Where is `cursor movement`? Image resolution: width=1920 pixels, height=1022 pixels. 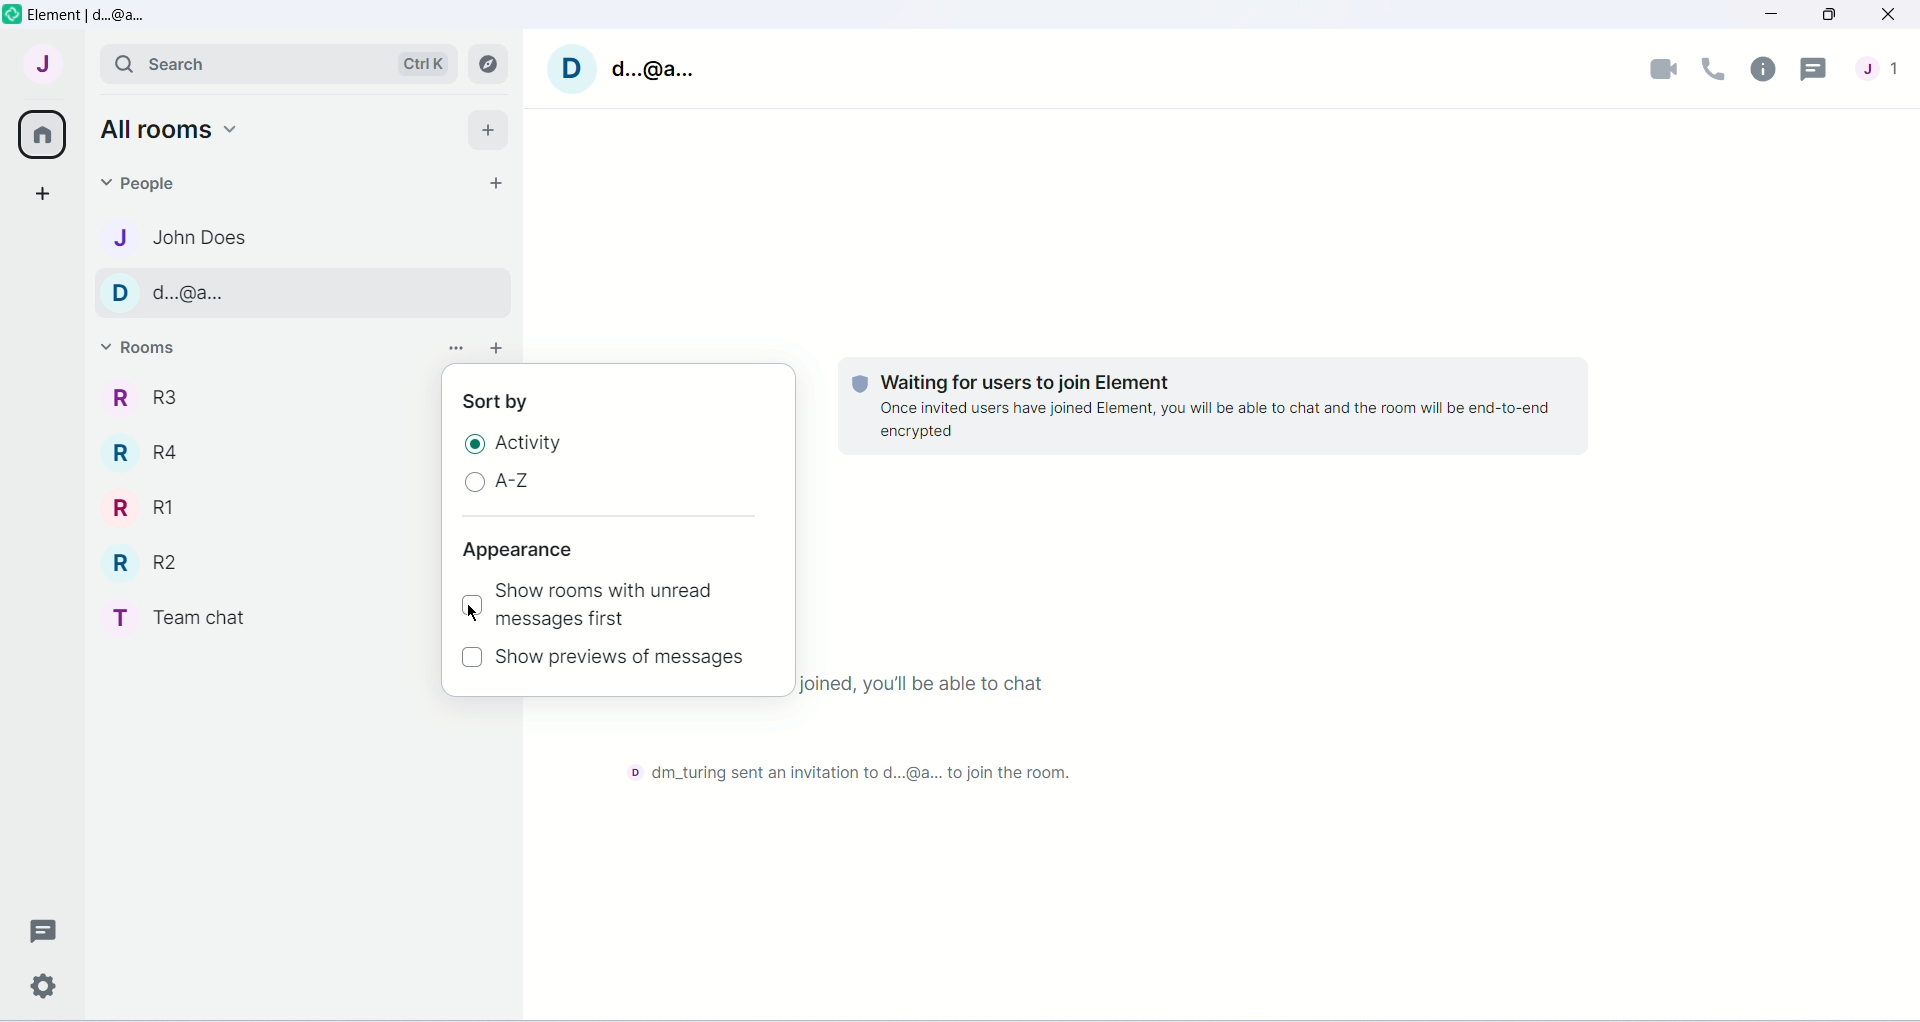
cursor movement is located at coordinates (467, 618).